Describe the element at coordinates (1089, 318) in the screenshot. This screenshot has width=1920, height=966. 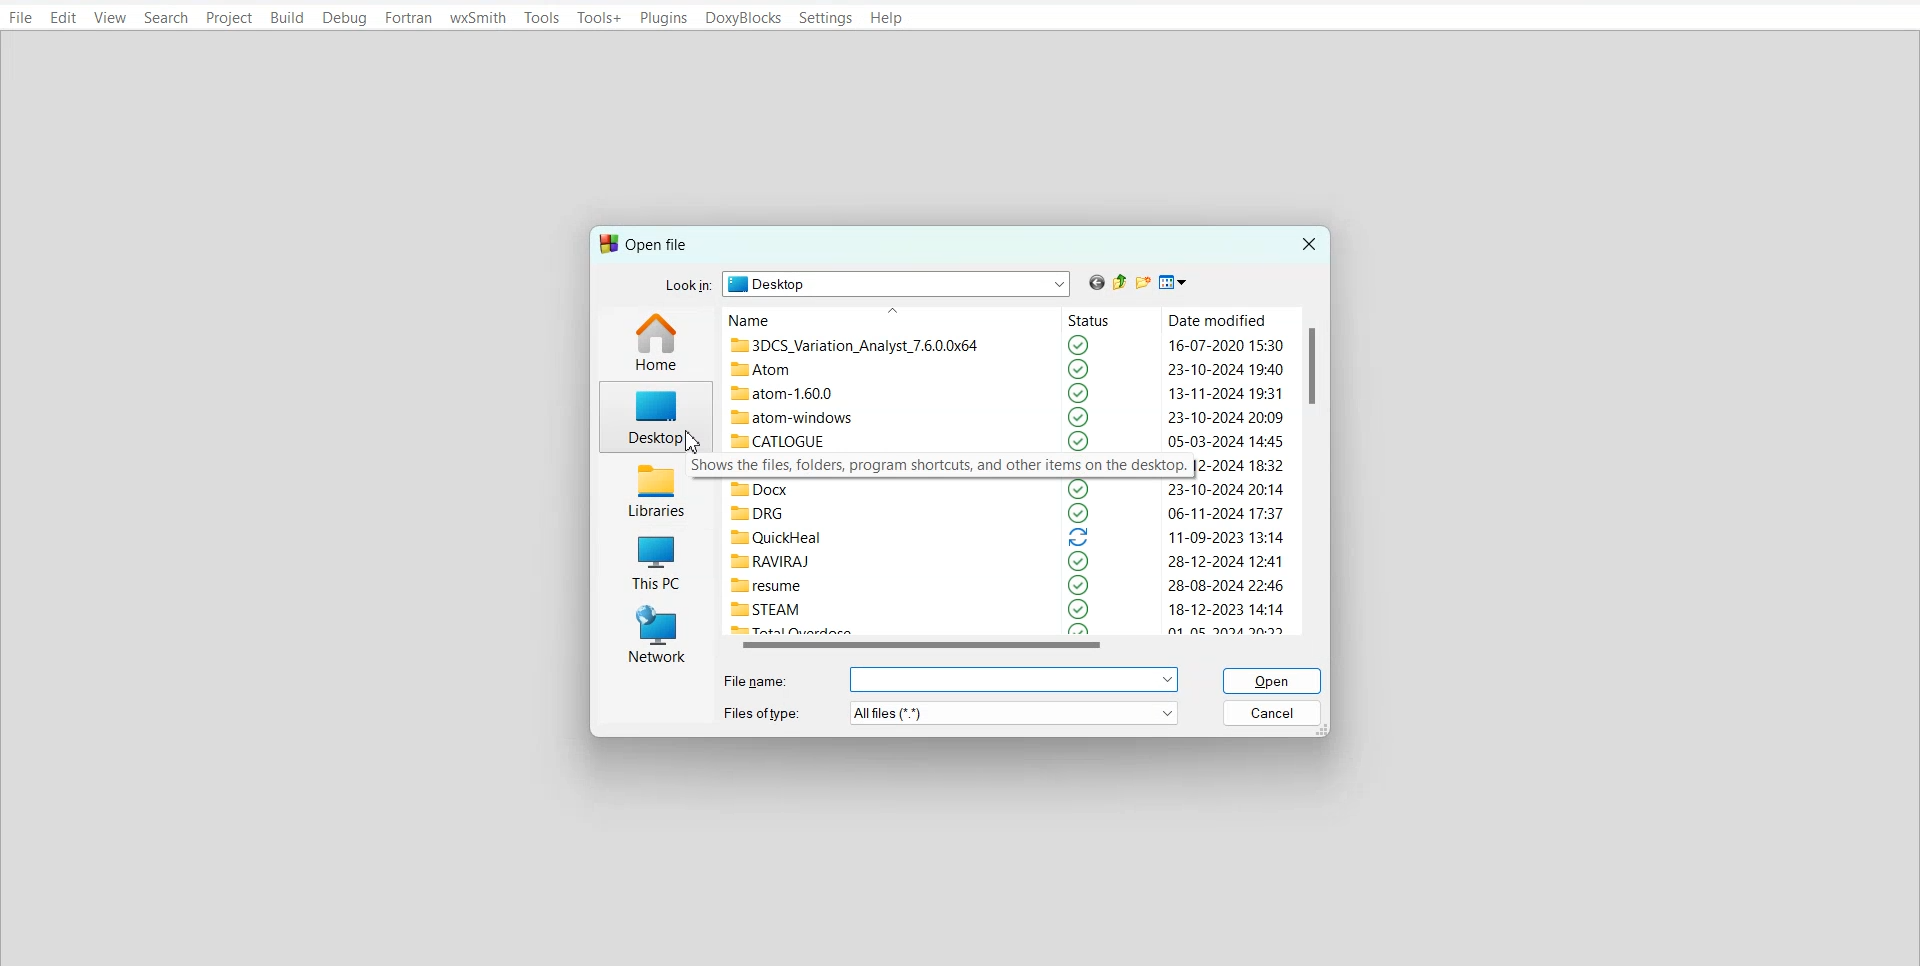
I see `Status` at that location.